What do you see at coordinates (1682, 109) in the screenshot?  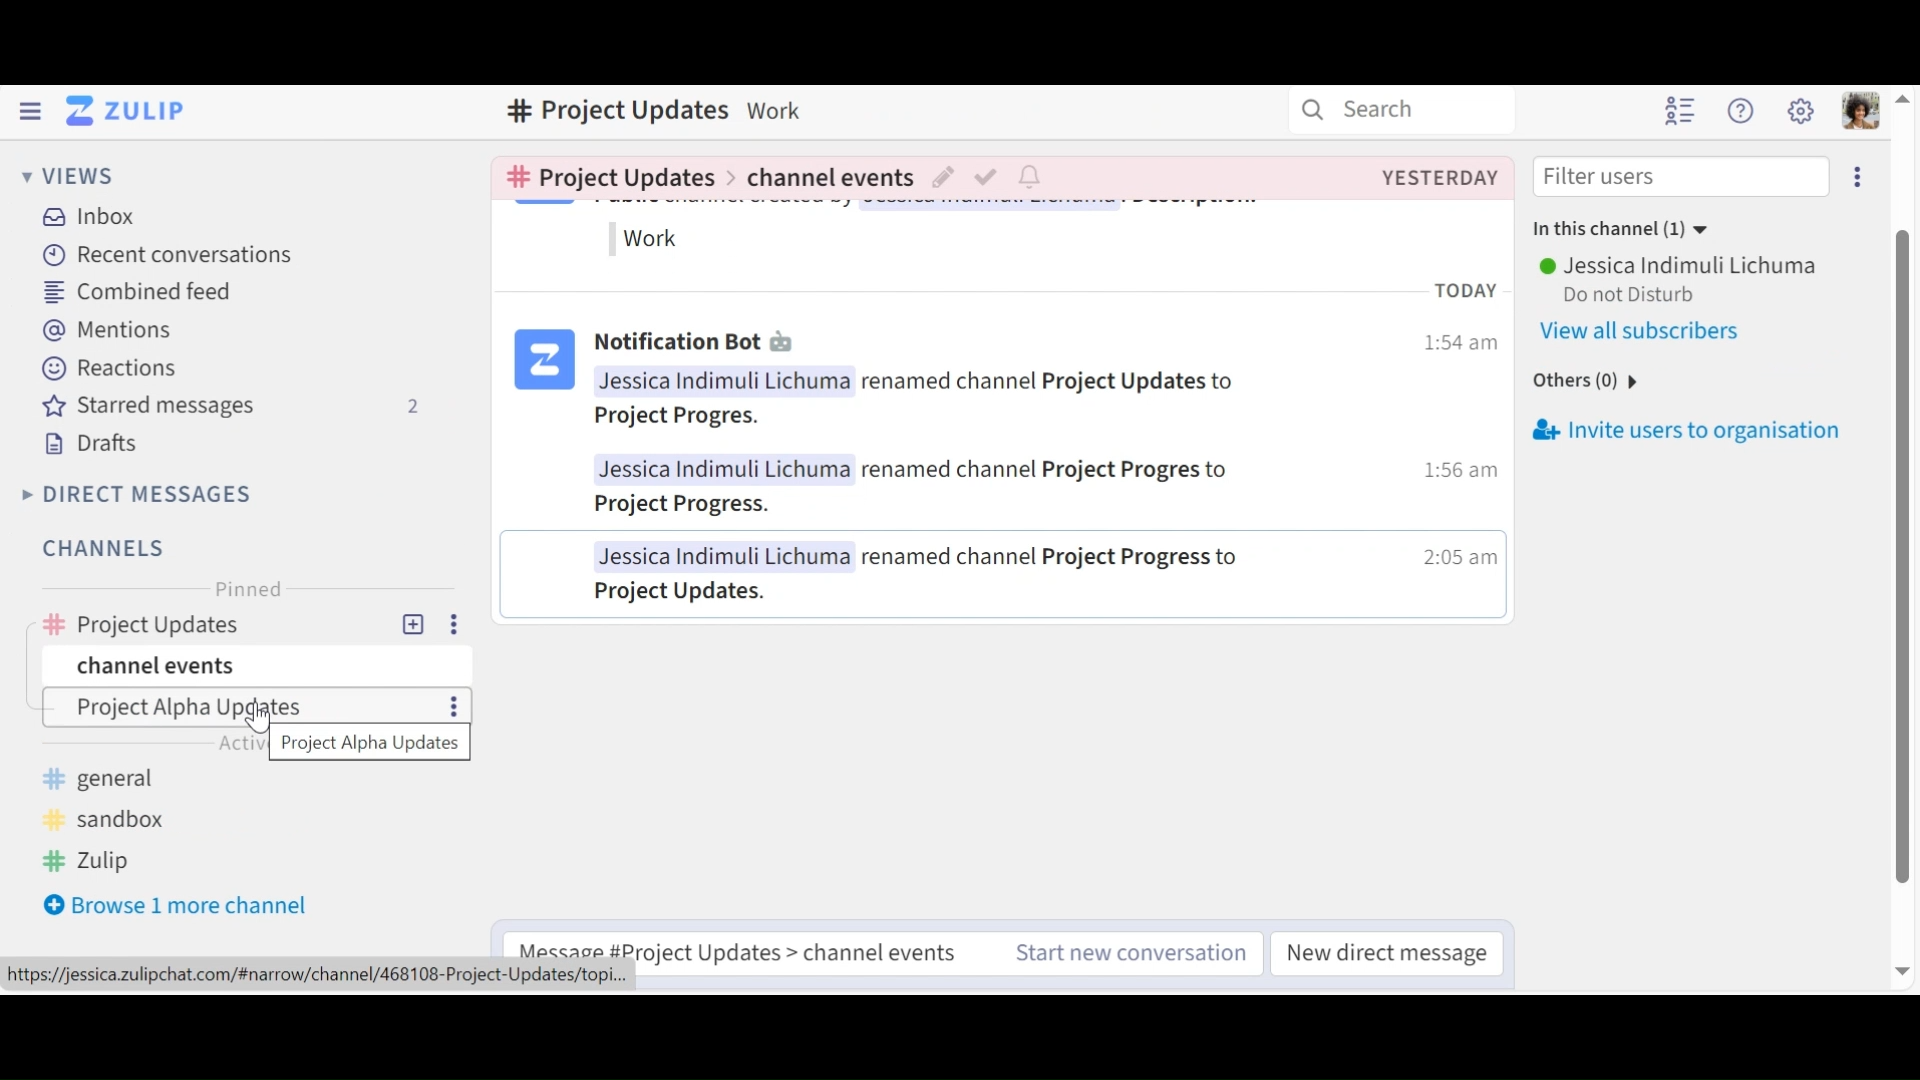 I see `Hide user list` at bounding box center [1682, 109].